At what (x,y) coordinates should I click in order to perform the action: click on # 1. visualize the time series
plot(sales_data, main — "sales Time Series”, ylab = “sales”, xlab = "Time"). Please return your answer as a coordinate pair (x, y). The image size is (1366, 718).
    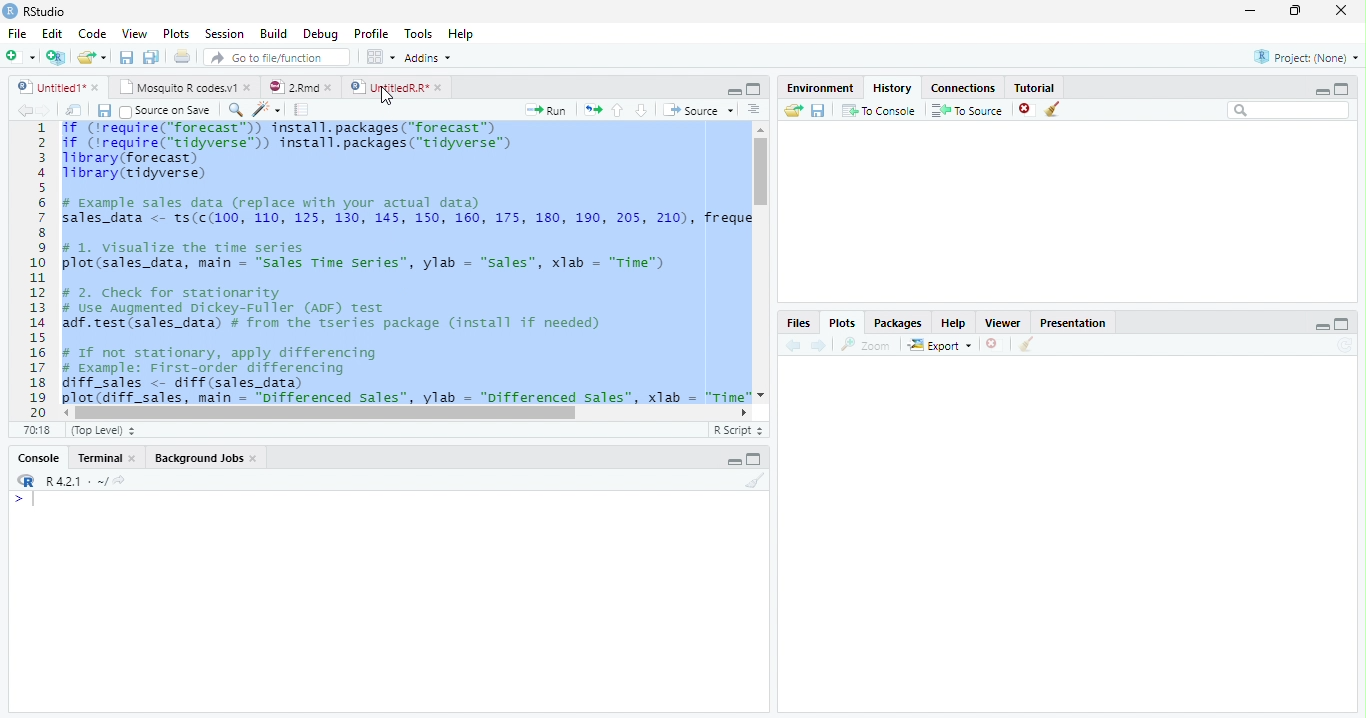
    Looking at the image, I should click on (362, 255).